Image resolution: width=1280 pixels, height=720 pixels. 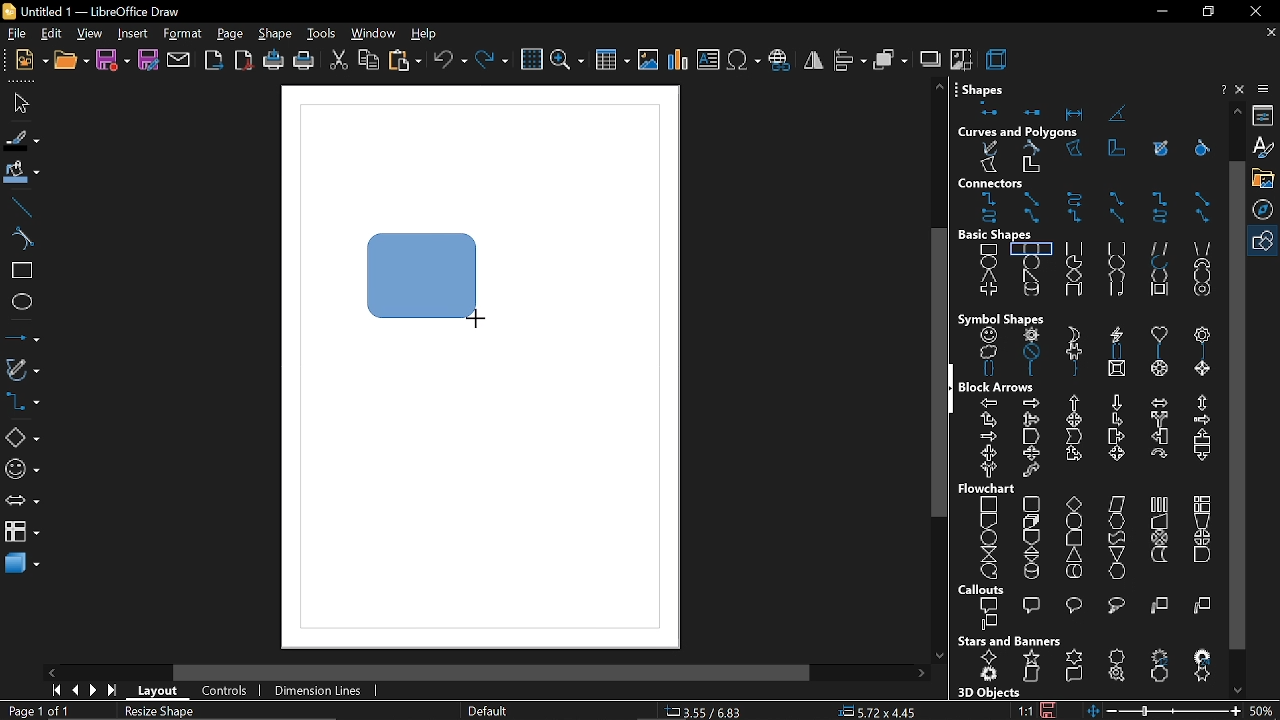 I want to click on move up, so click(x=1238, y=110).